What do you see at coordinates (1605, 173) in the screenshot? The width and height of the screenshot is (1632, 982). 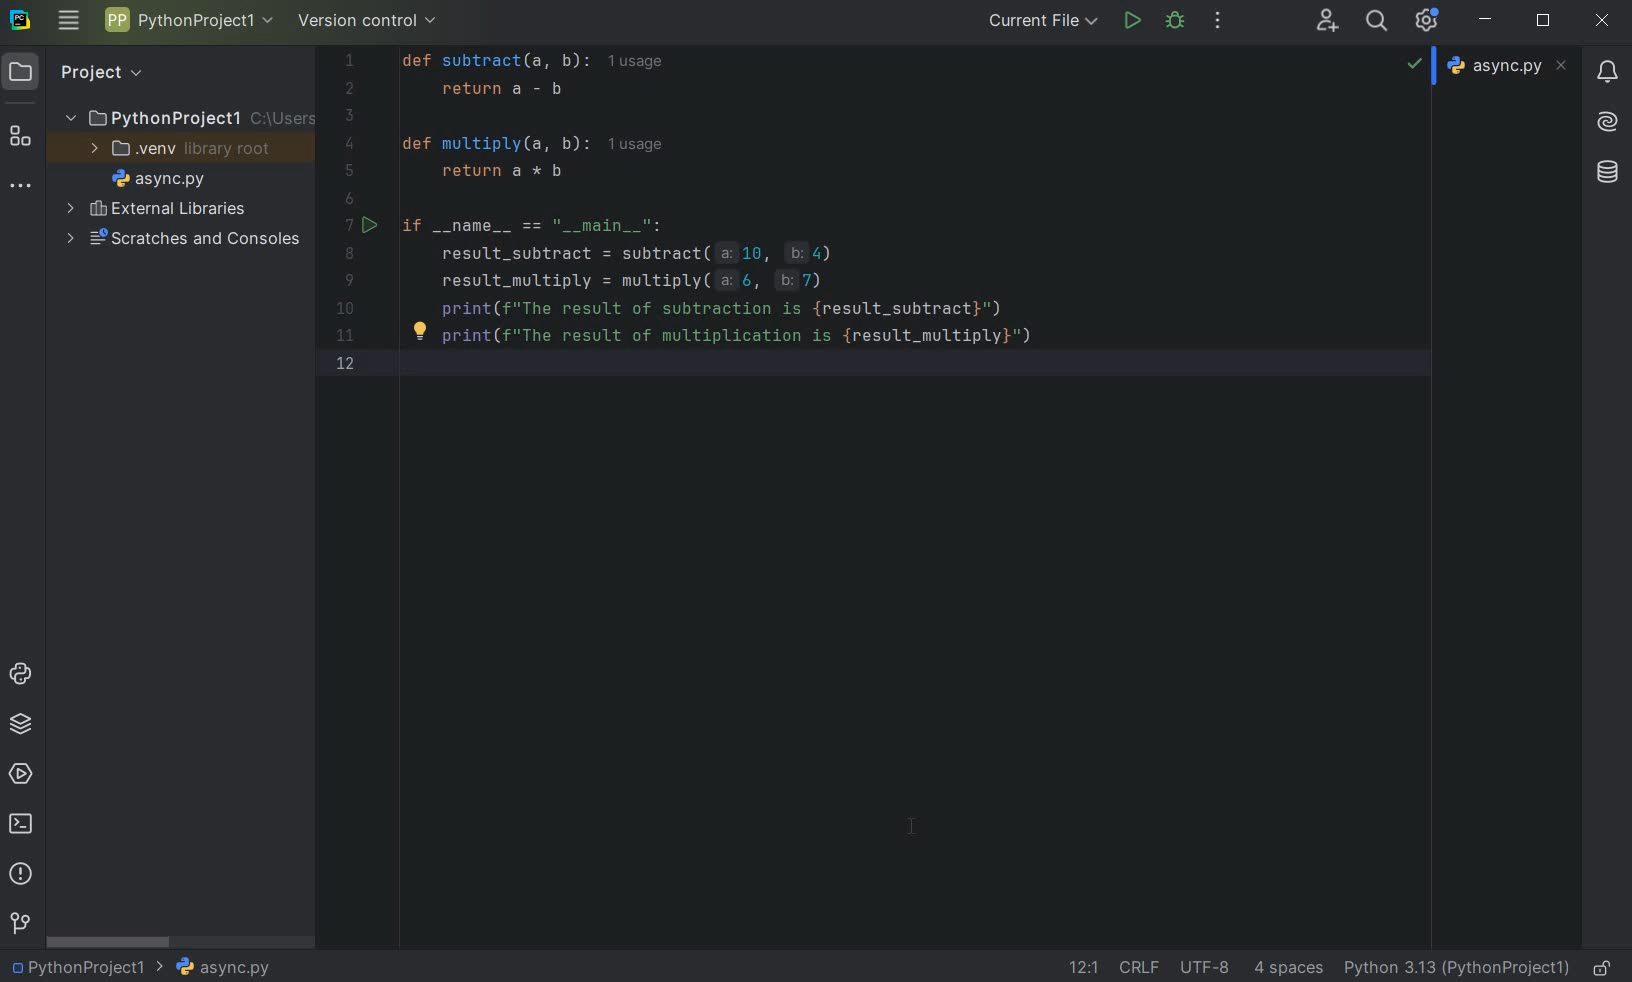 I see `` at bounding box center [1605, 173].